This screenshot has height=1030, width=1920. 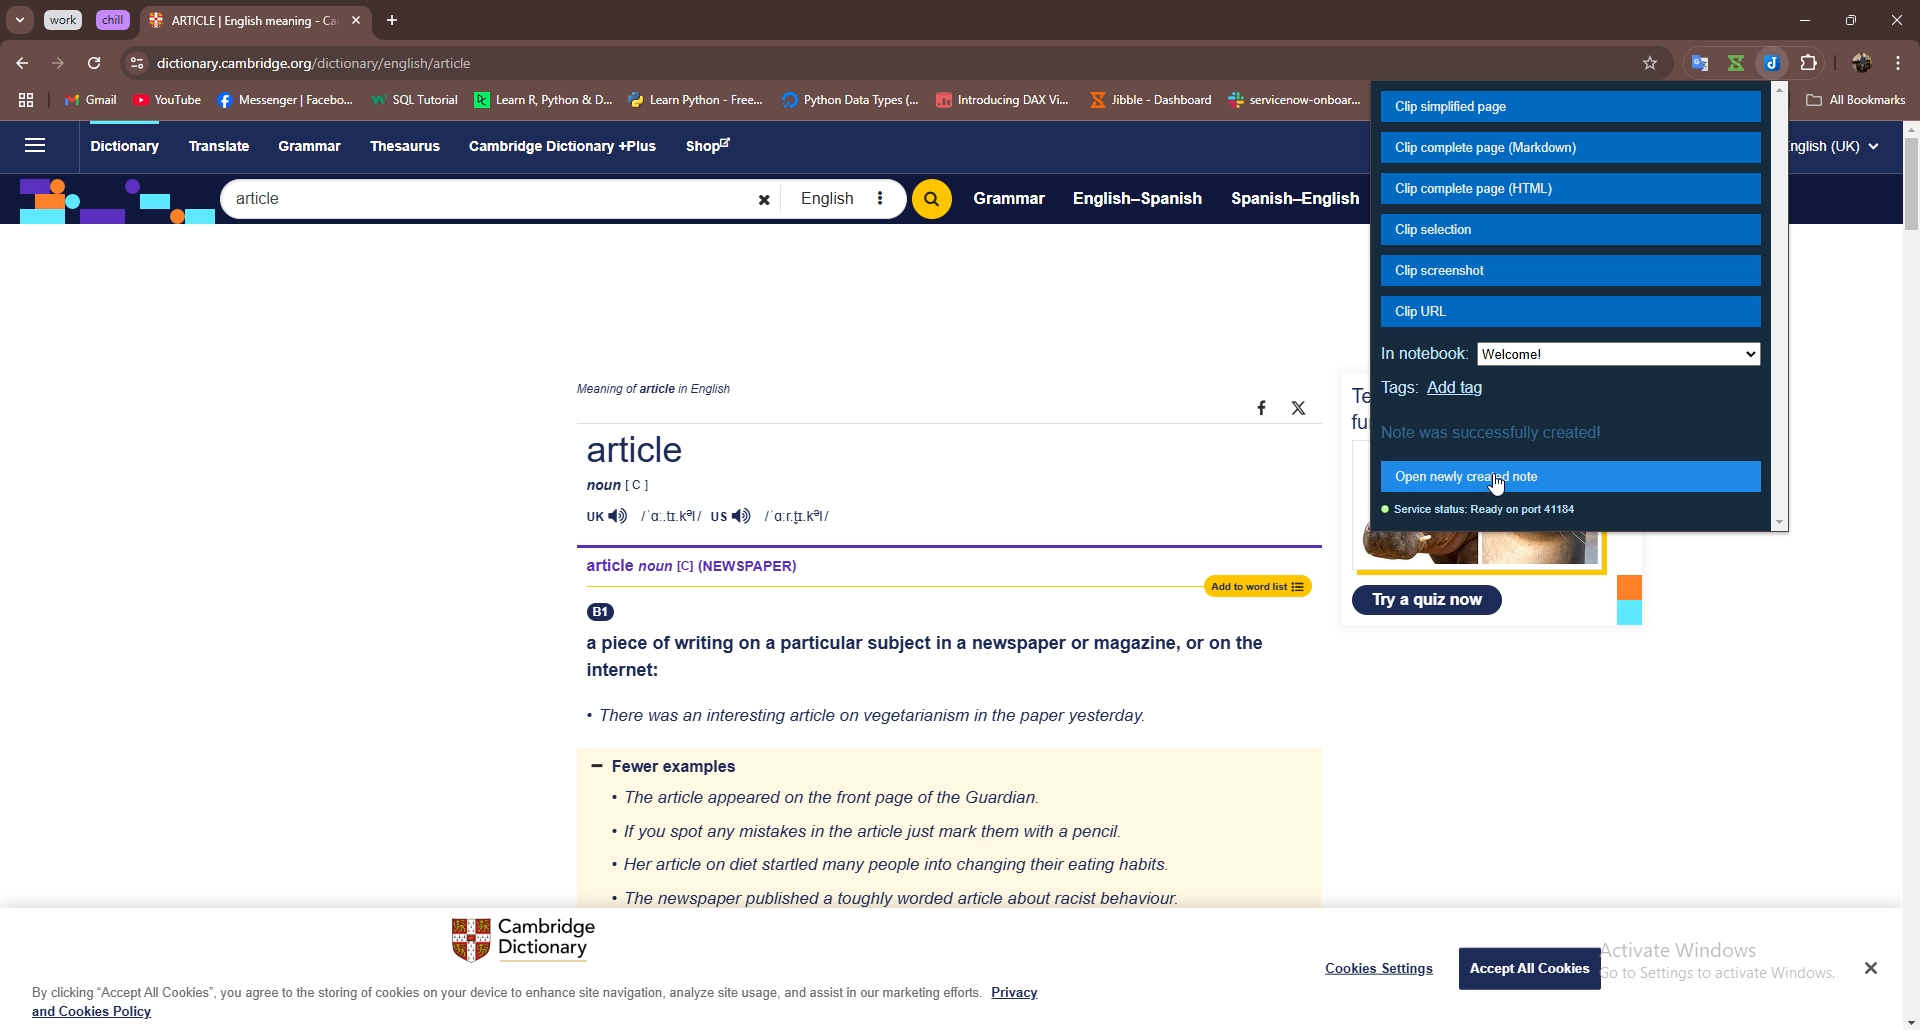 What do you see at coordinates (243, 23) in the screenshot?
I see `tab` at bounding box center [243, 23].